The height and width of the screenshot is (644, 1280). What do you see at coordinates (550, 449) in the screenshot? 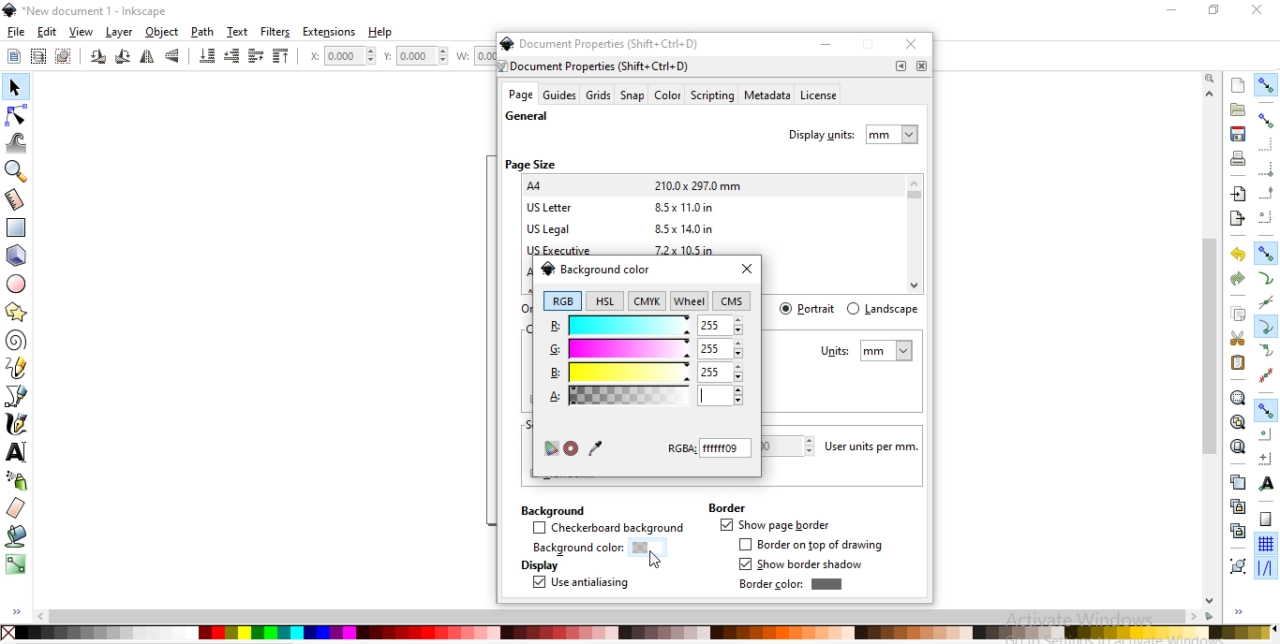
I see `color managed` at bounding box center [550, 449].